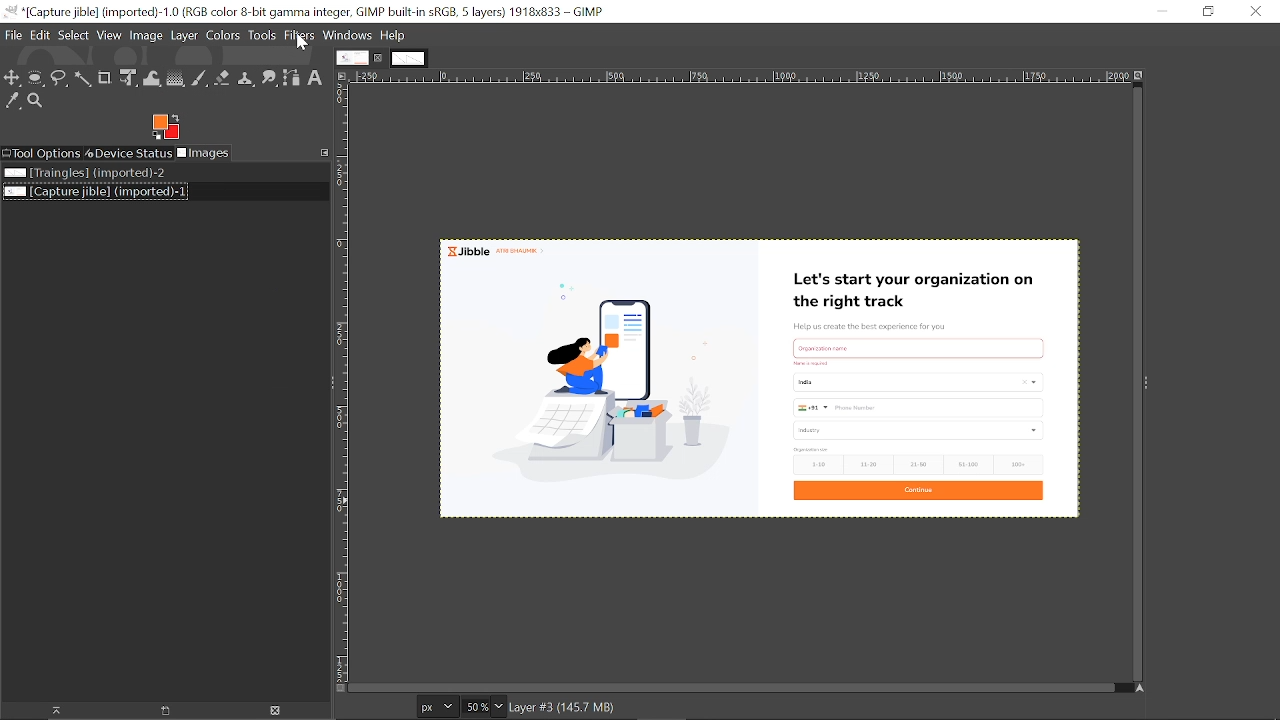  What do you see at coordinates (721, 77) in the screenshot?
I see `Horizontal label` at bounding box center [721, 77].